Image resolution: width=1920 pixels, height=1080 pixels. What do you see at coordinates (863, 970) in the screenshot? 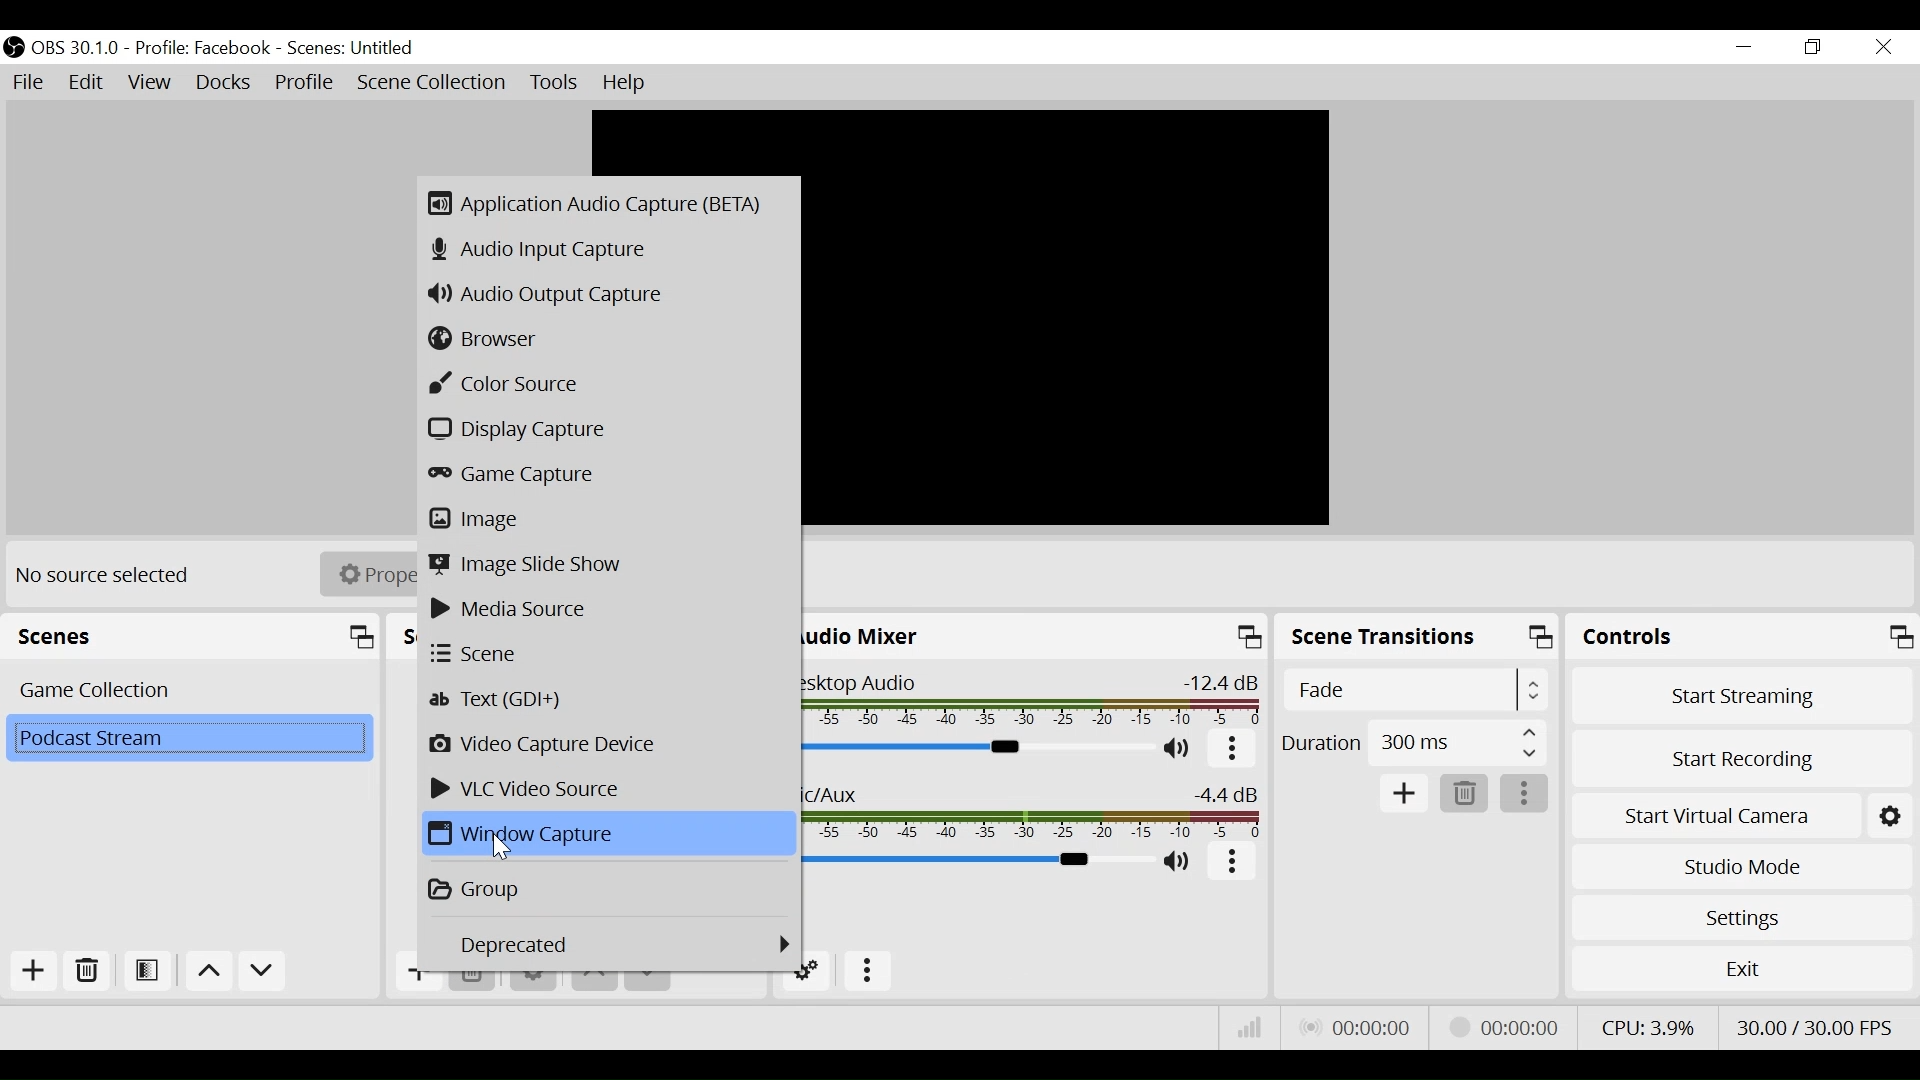
I see `More Options` at bounding box center [863, 970].